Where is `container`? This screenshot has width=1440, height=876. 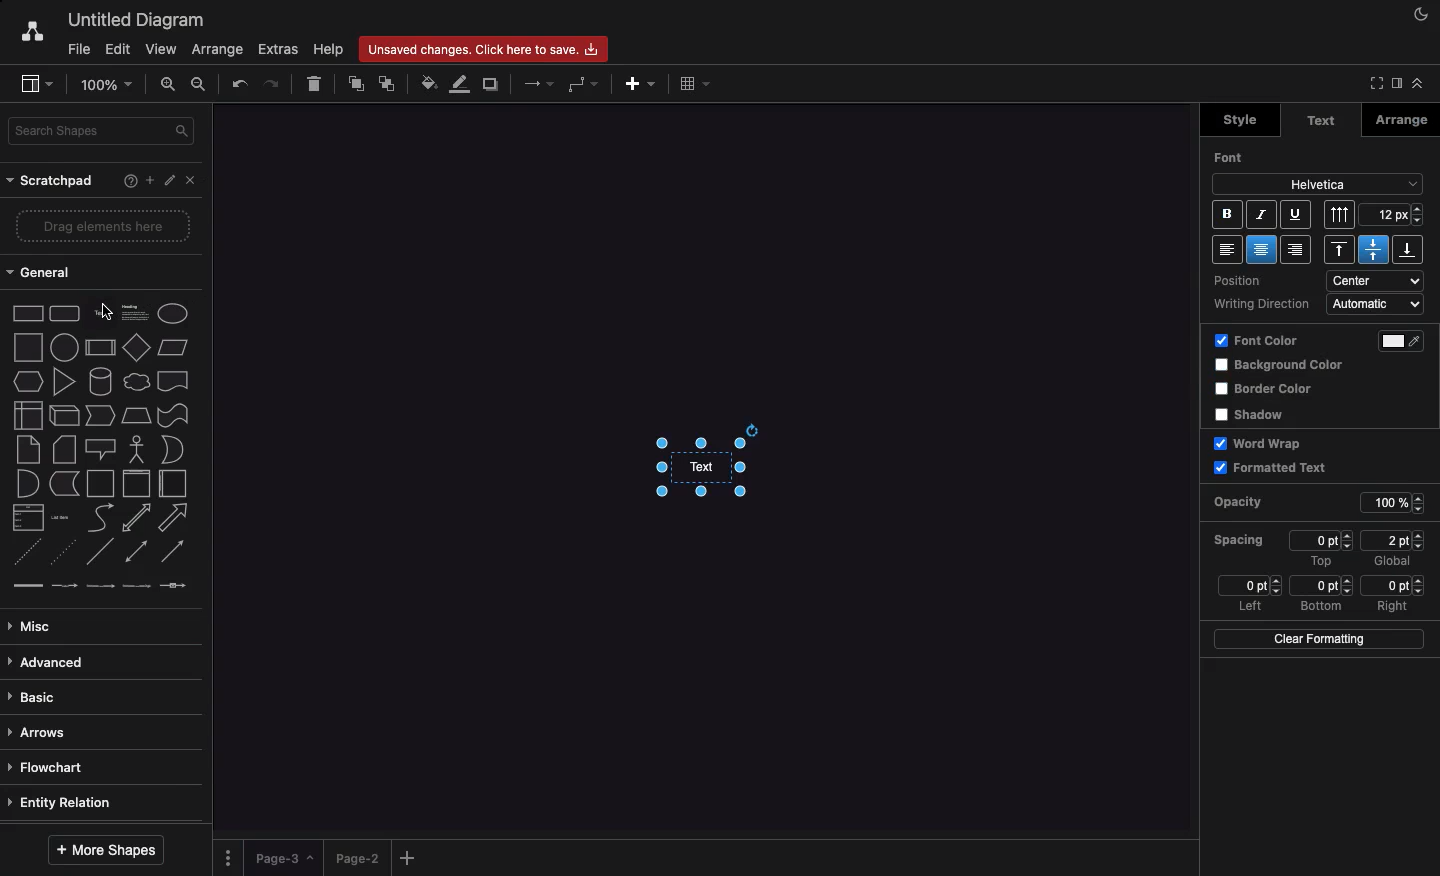
container is located at coordinates (100, 484).